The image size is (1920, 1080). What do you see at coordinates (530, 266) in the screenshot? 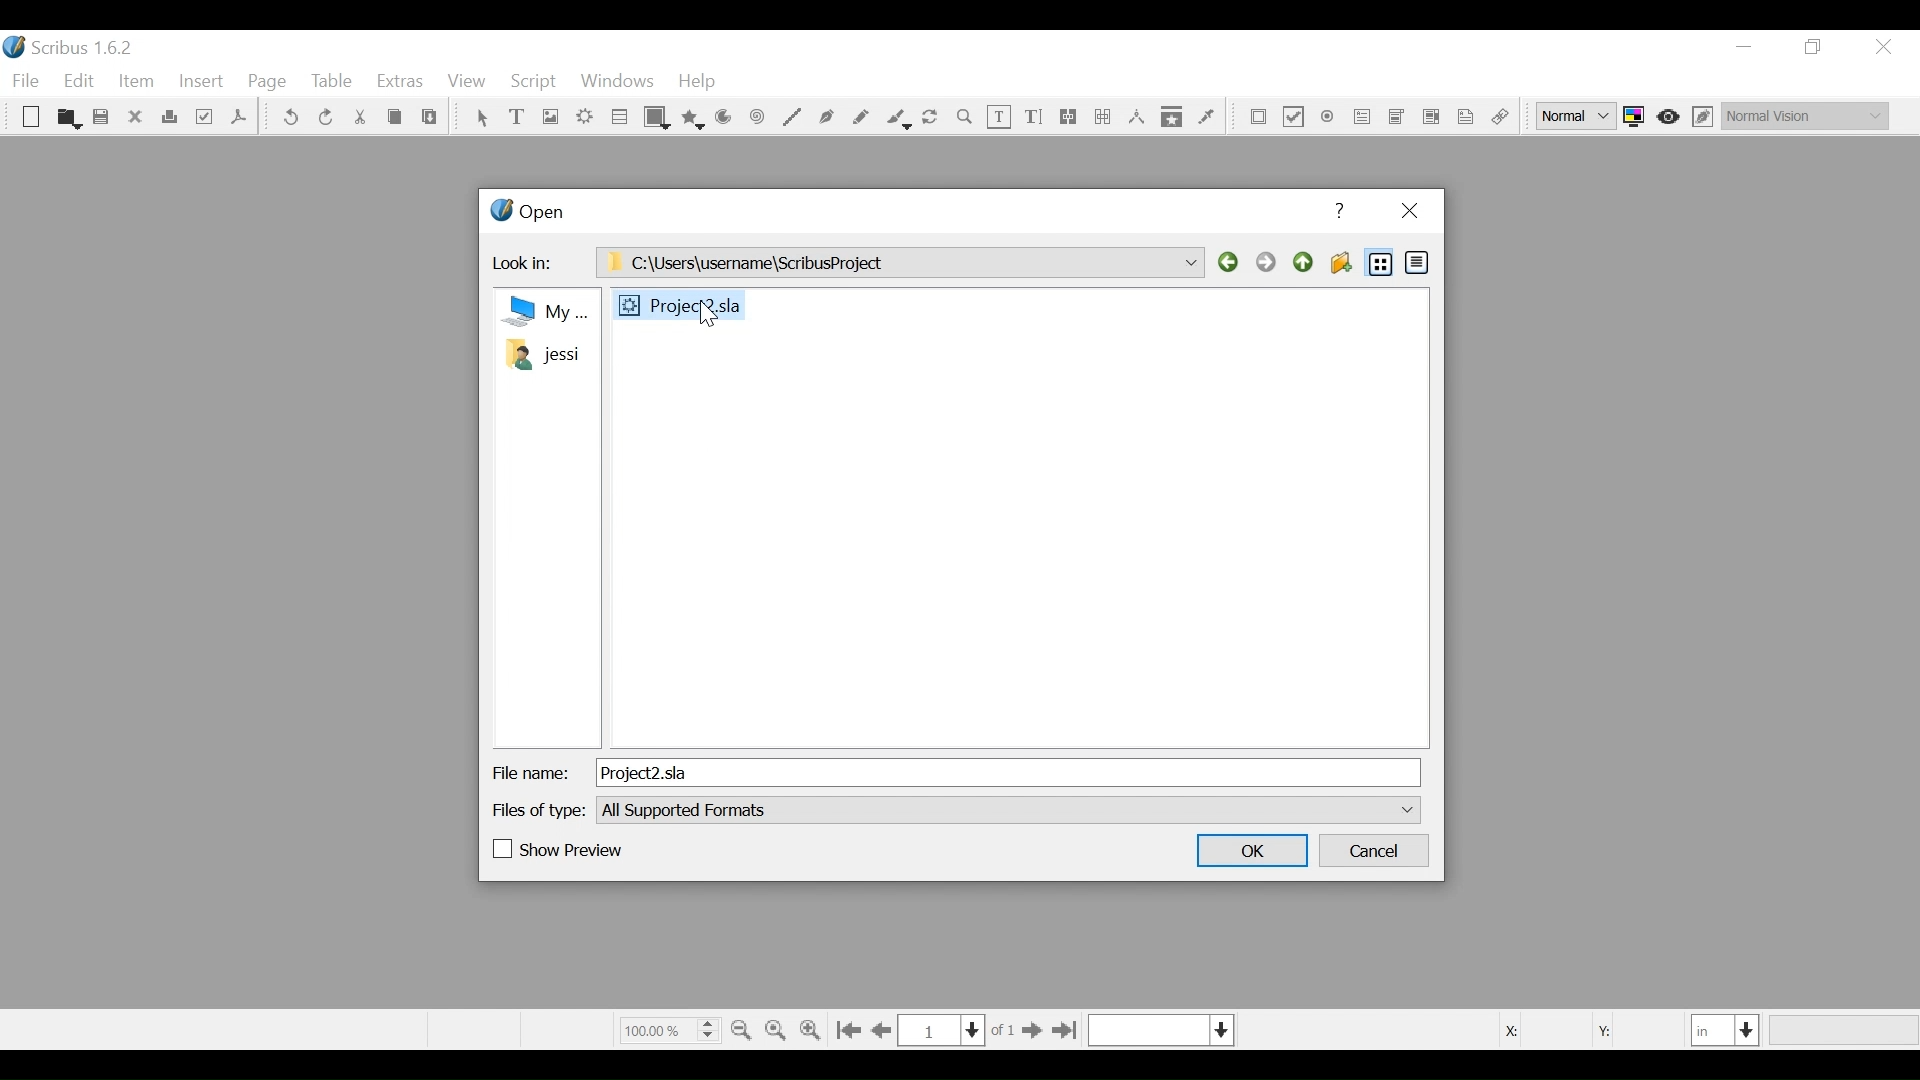
I see `Look in` at bounding box center [530, 266].